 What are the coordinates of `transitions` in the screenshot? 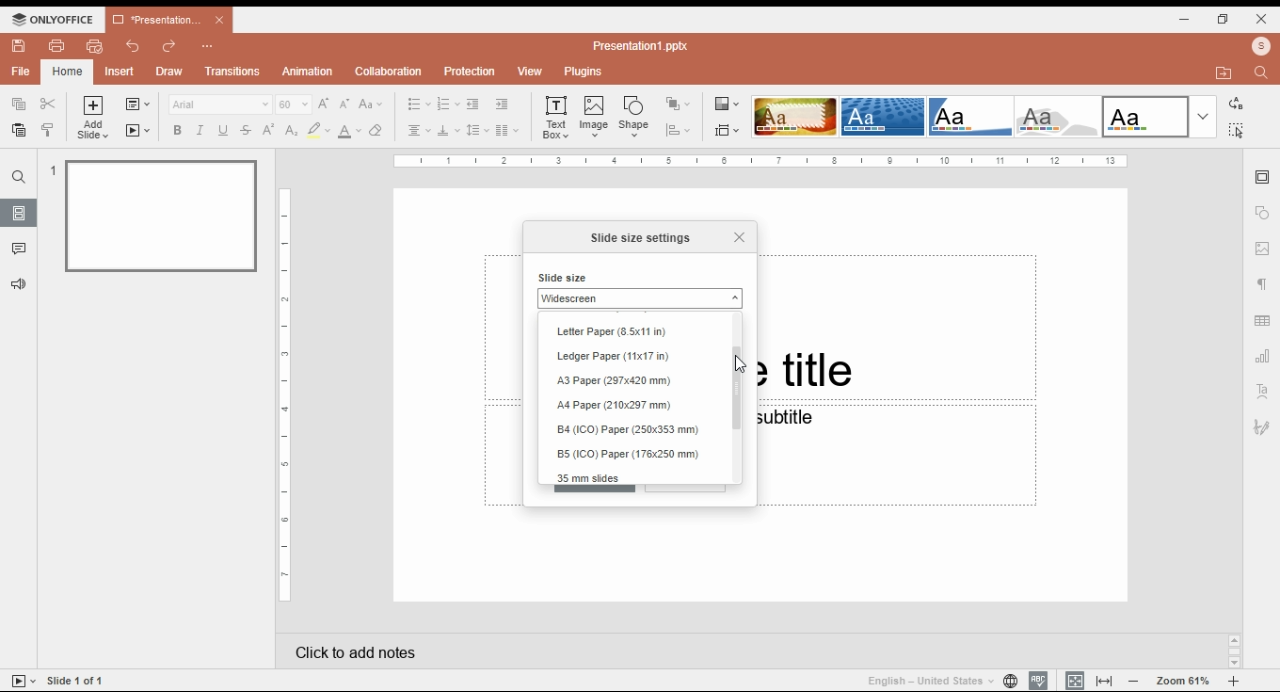 It's located at (232, 71).